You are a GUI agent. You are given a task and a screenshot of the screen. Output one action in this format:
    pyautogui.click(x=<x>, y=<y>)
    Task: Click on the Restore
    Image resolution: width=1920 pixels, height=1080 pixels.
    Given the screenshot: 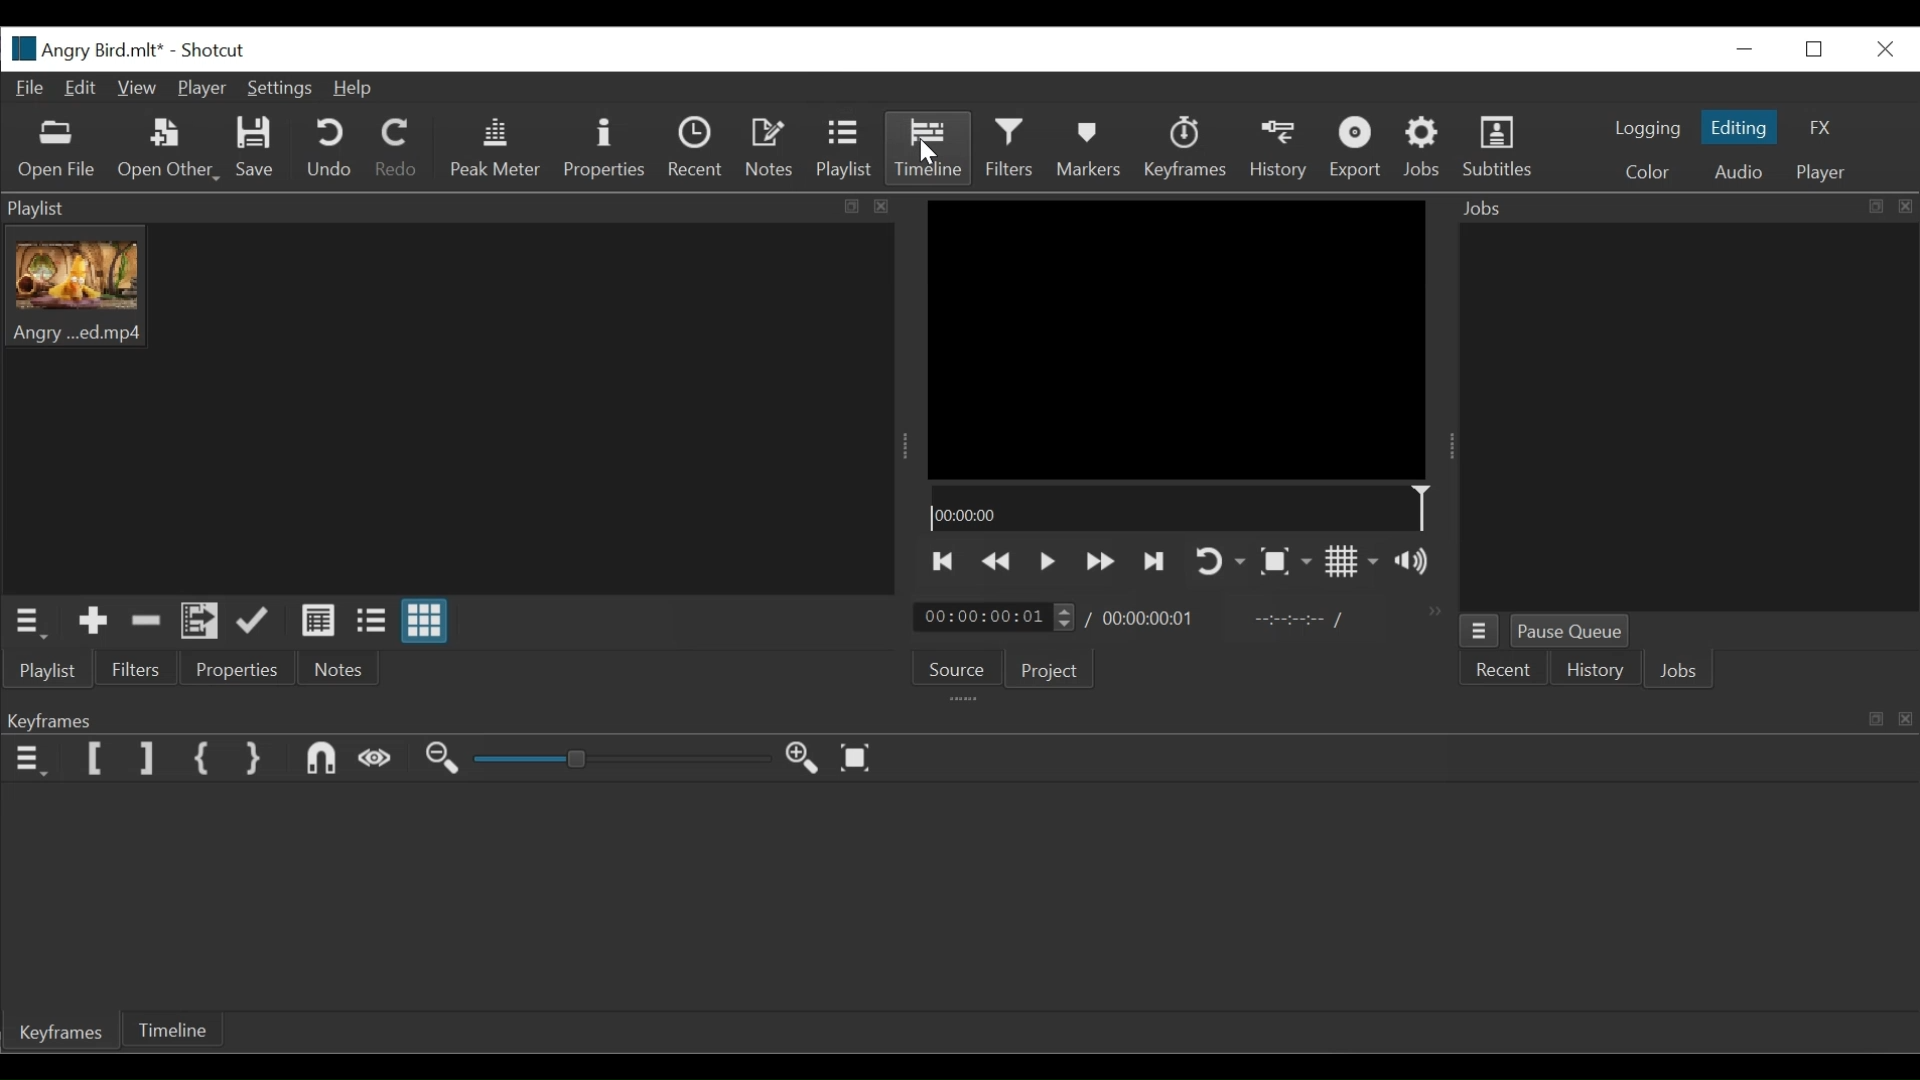 What is the action you would take?
    pyautogui.click(x=1813, y=49)
    